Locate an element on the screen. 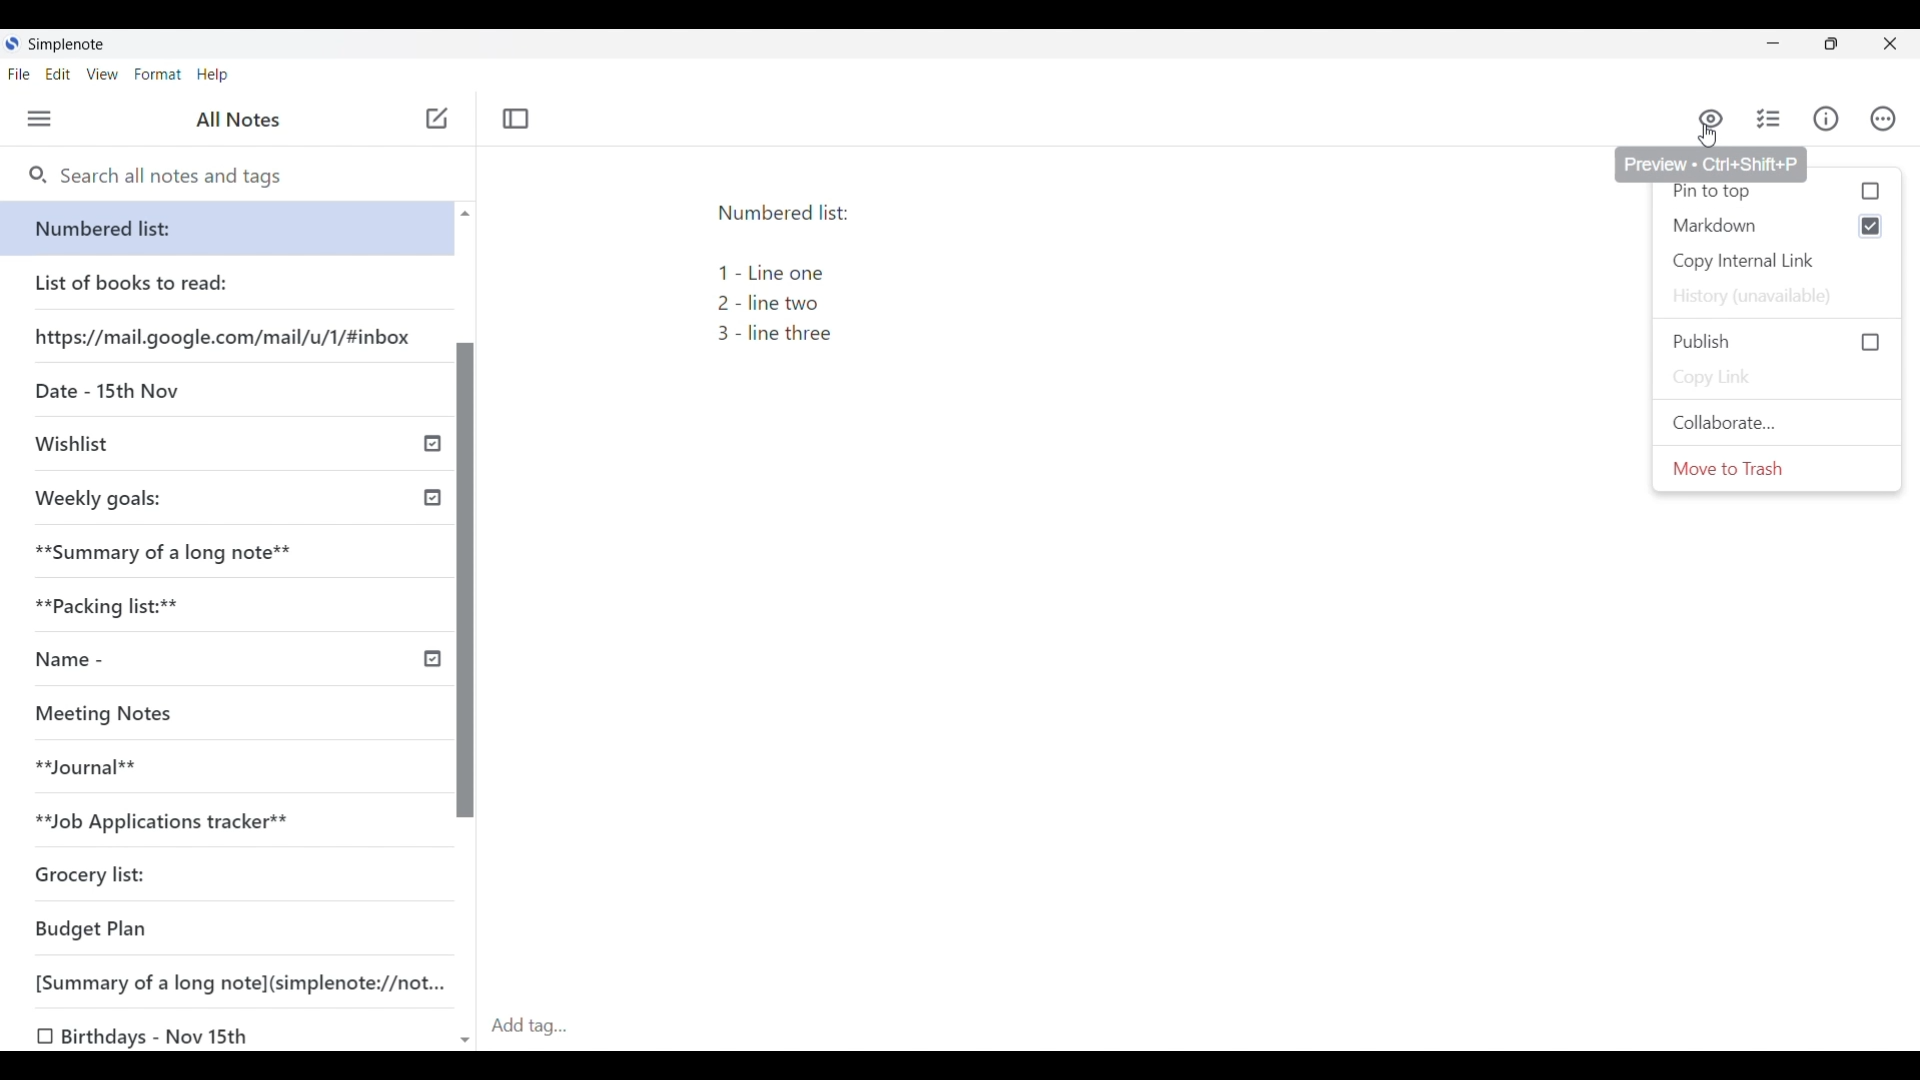  Vertical slide bar is located at coordinates (467, 579).